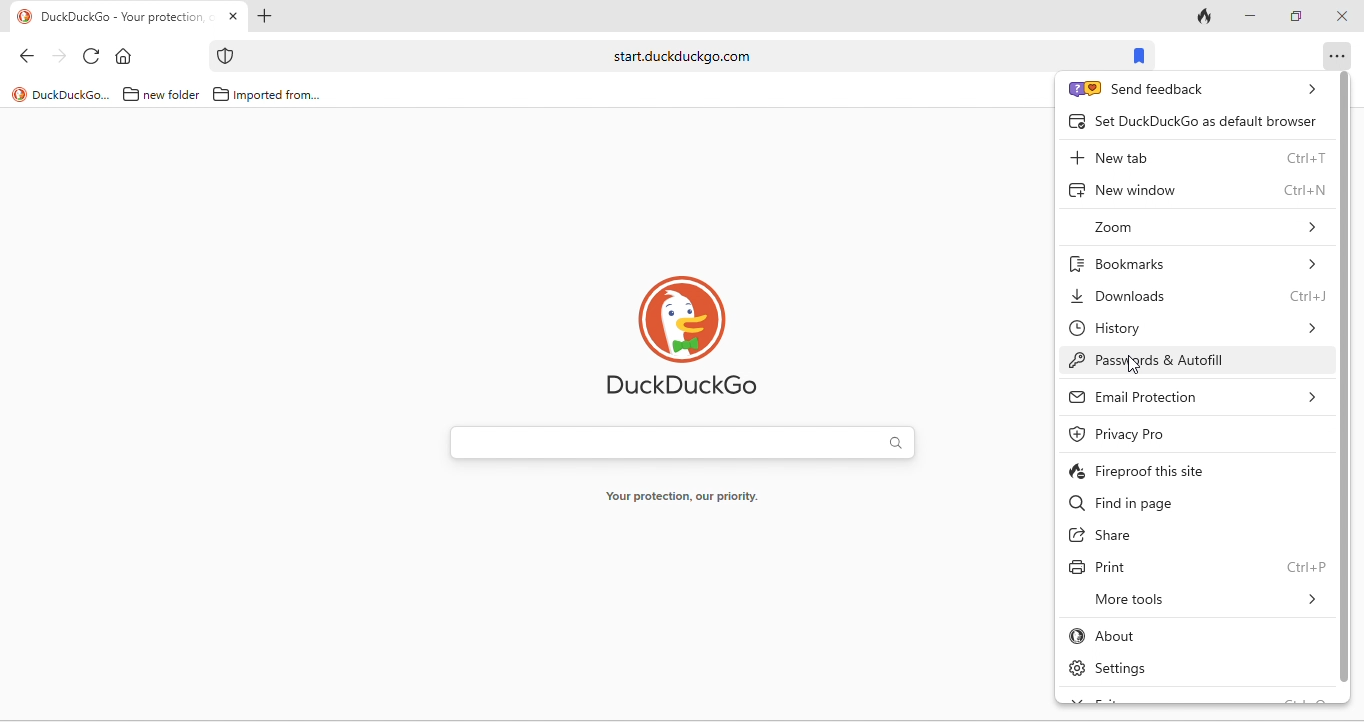  Describe the element at coordinates (1193, 362) in the screenshot. I see `passwords and autofill` at that location.